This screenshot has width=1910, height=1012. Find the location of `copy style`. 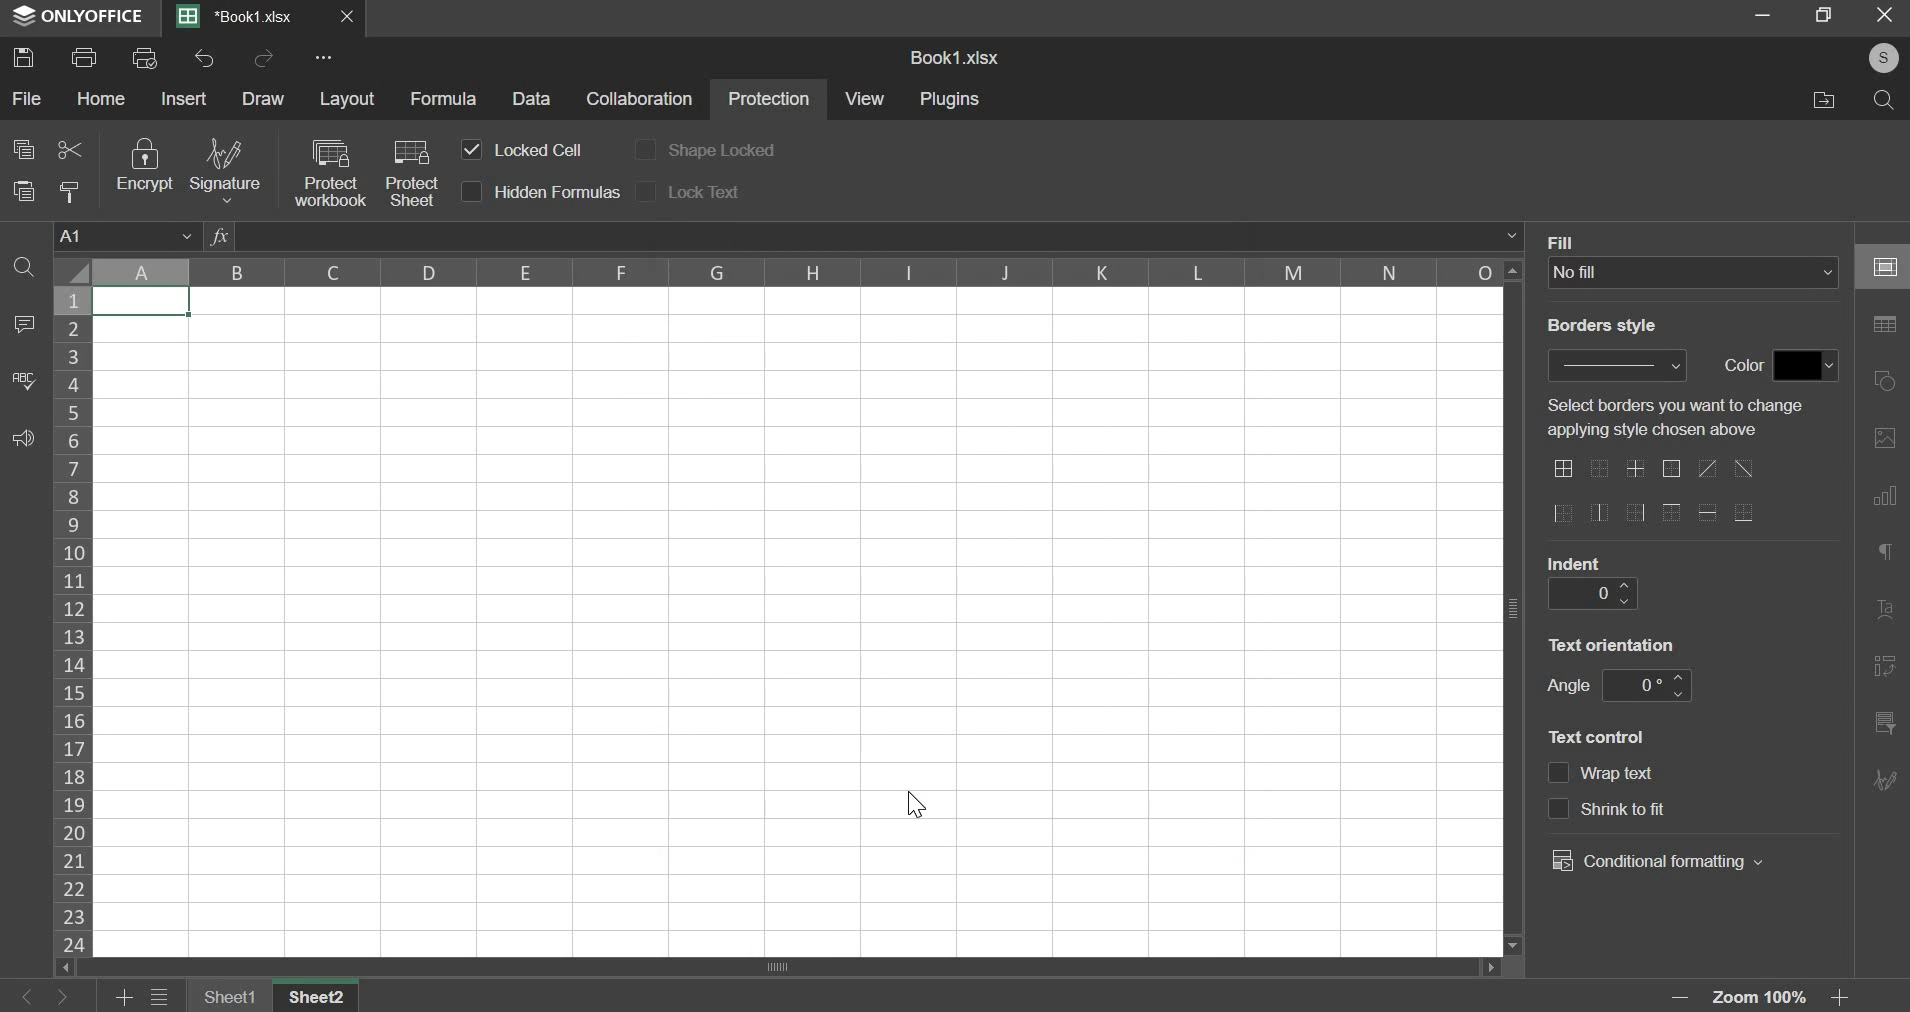

copy style is located at coordinates (72, 192).